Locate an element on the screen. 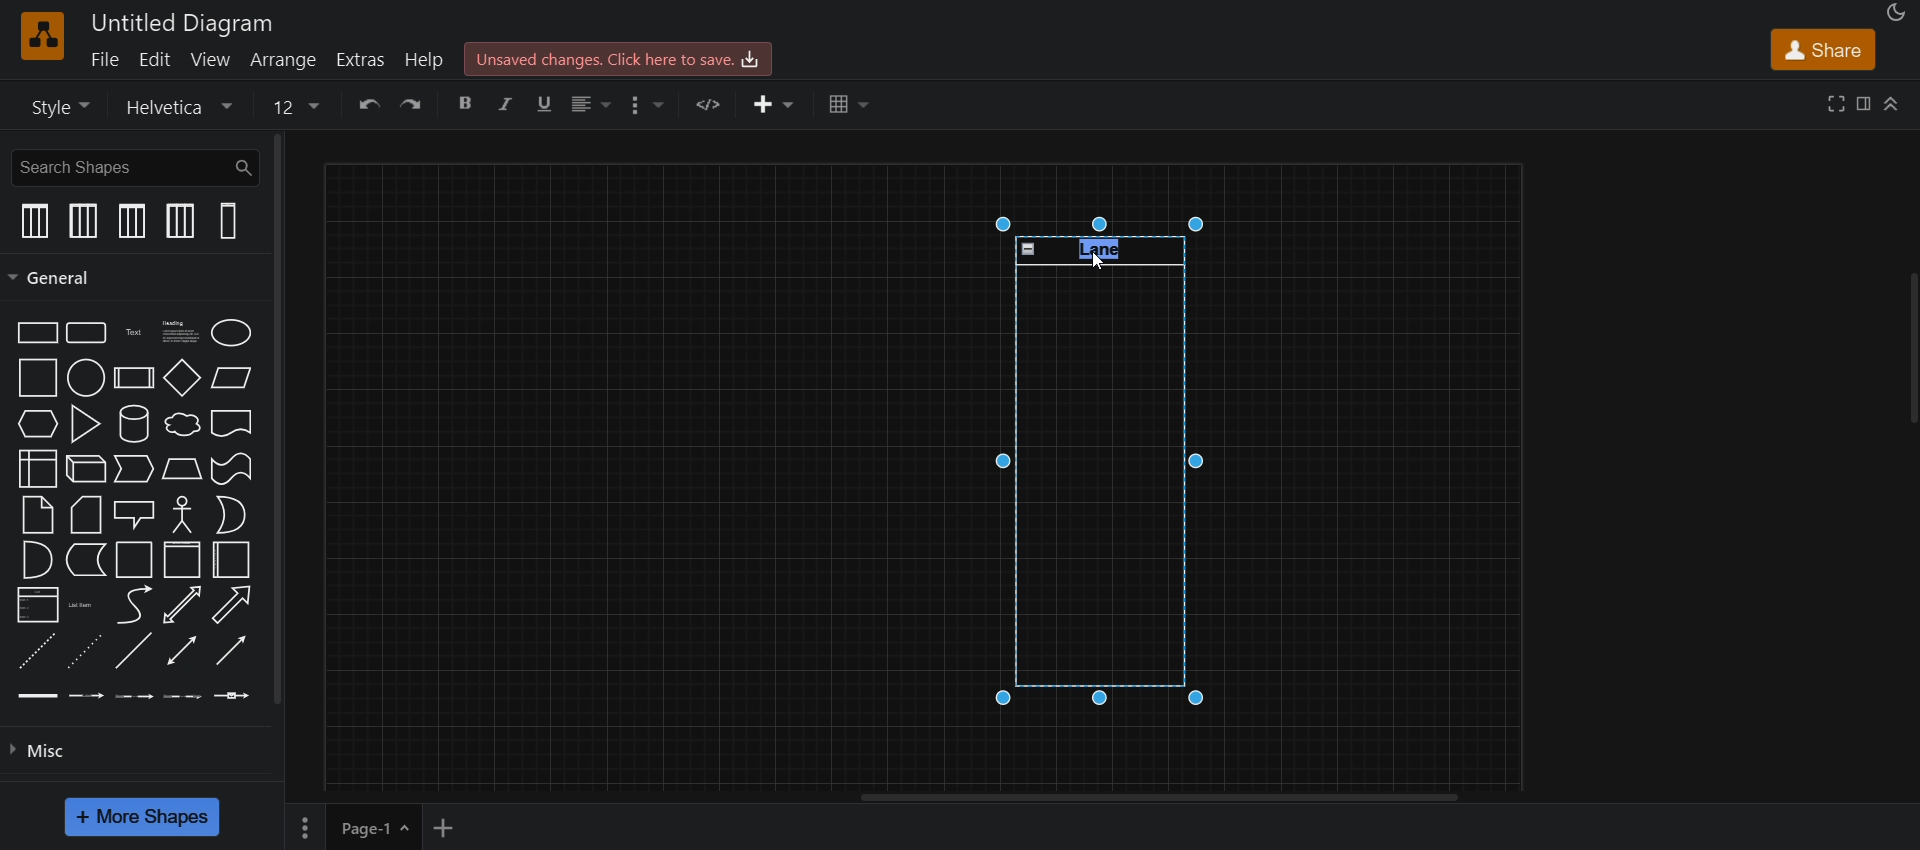  process is located at coordinates (135, 378).